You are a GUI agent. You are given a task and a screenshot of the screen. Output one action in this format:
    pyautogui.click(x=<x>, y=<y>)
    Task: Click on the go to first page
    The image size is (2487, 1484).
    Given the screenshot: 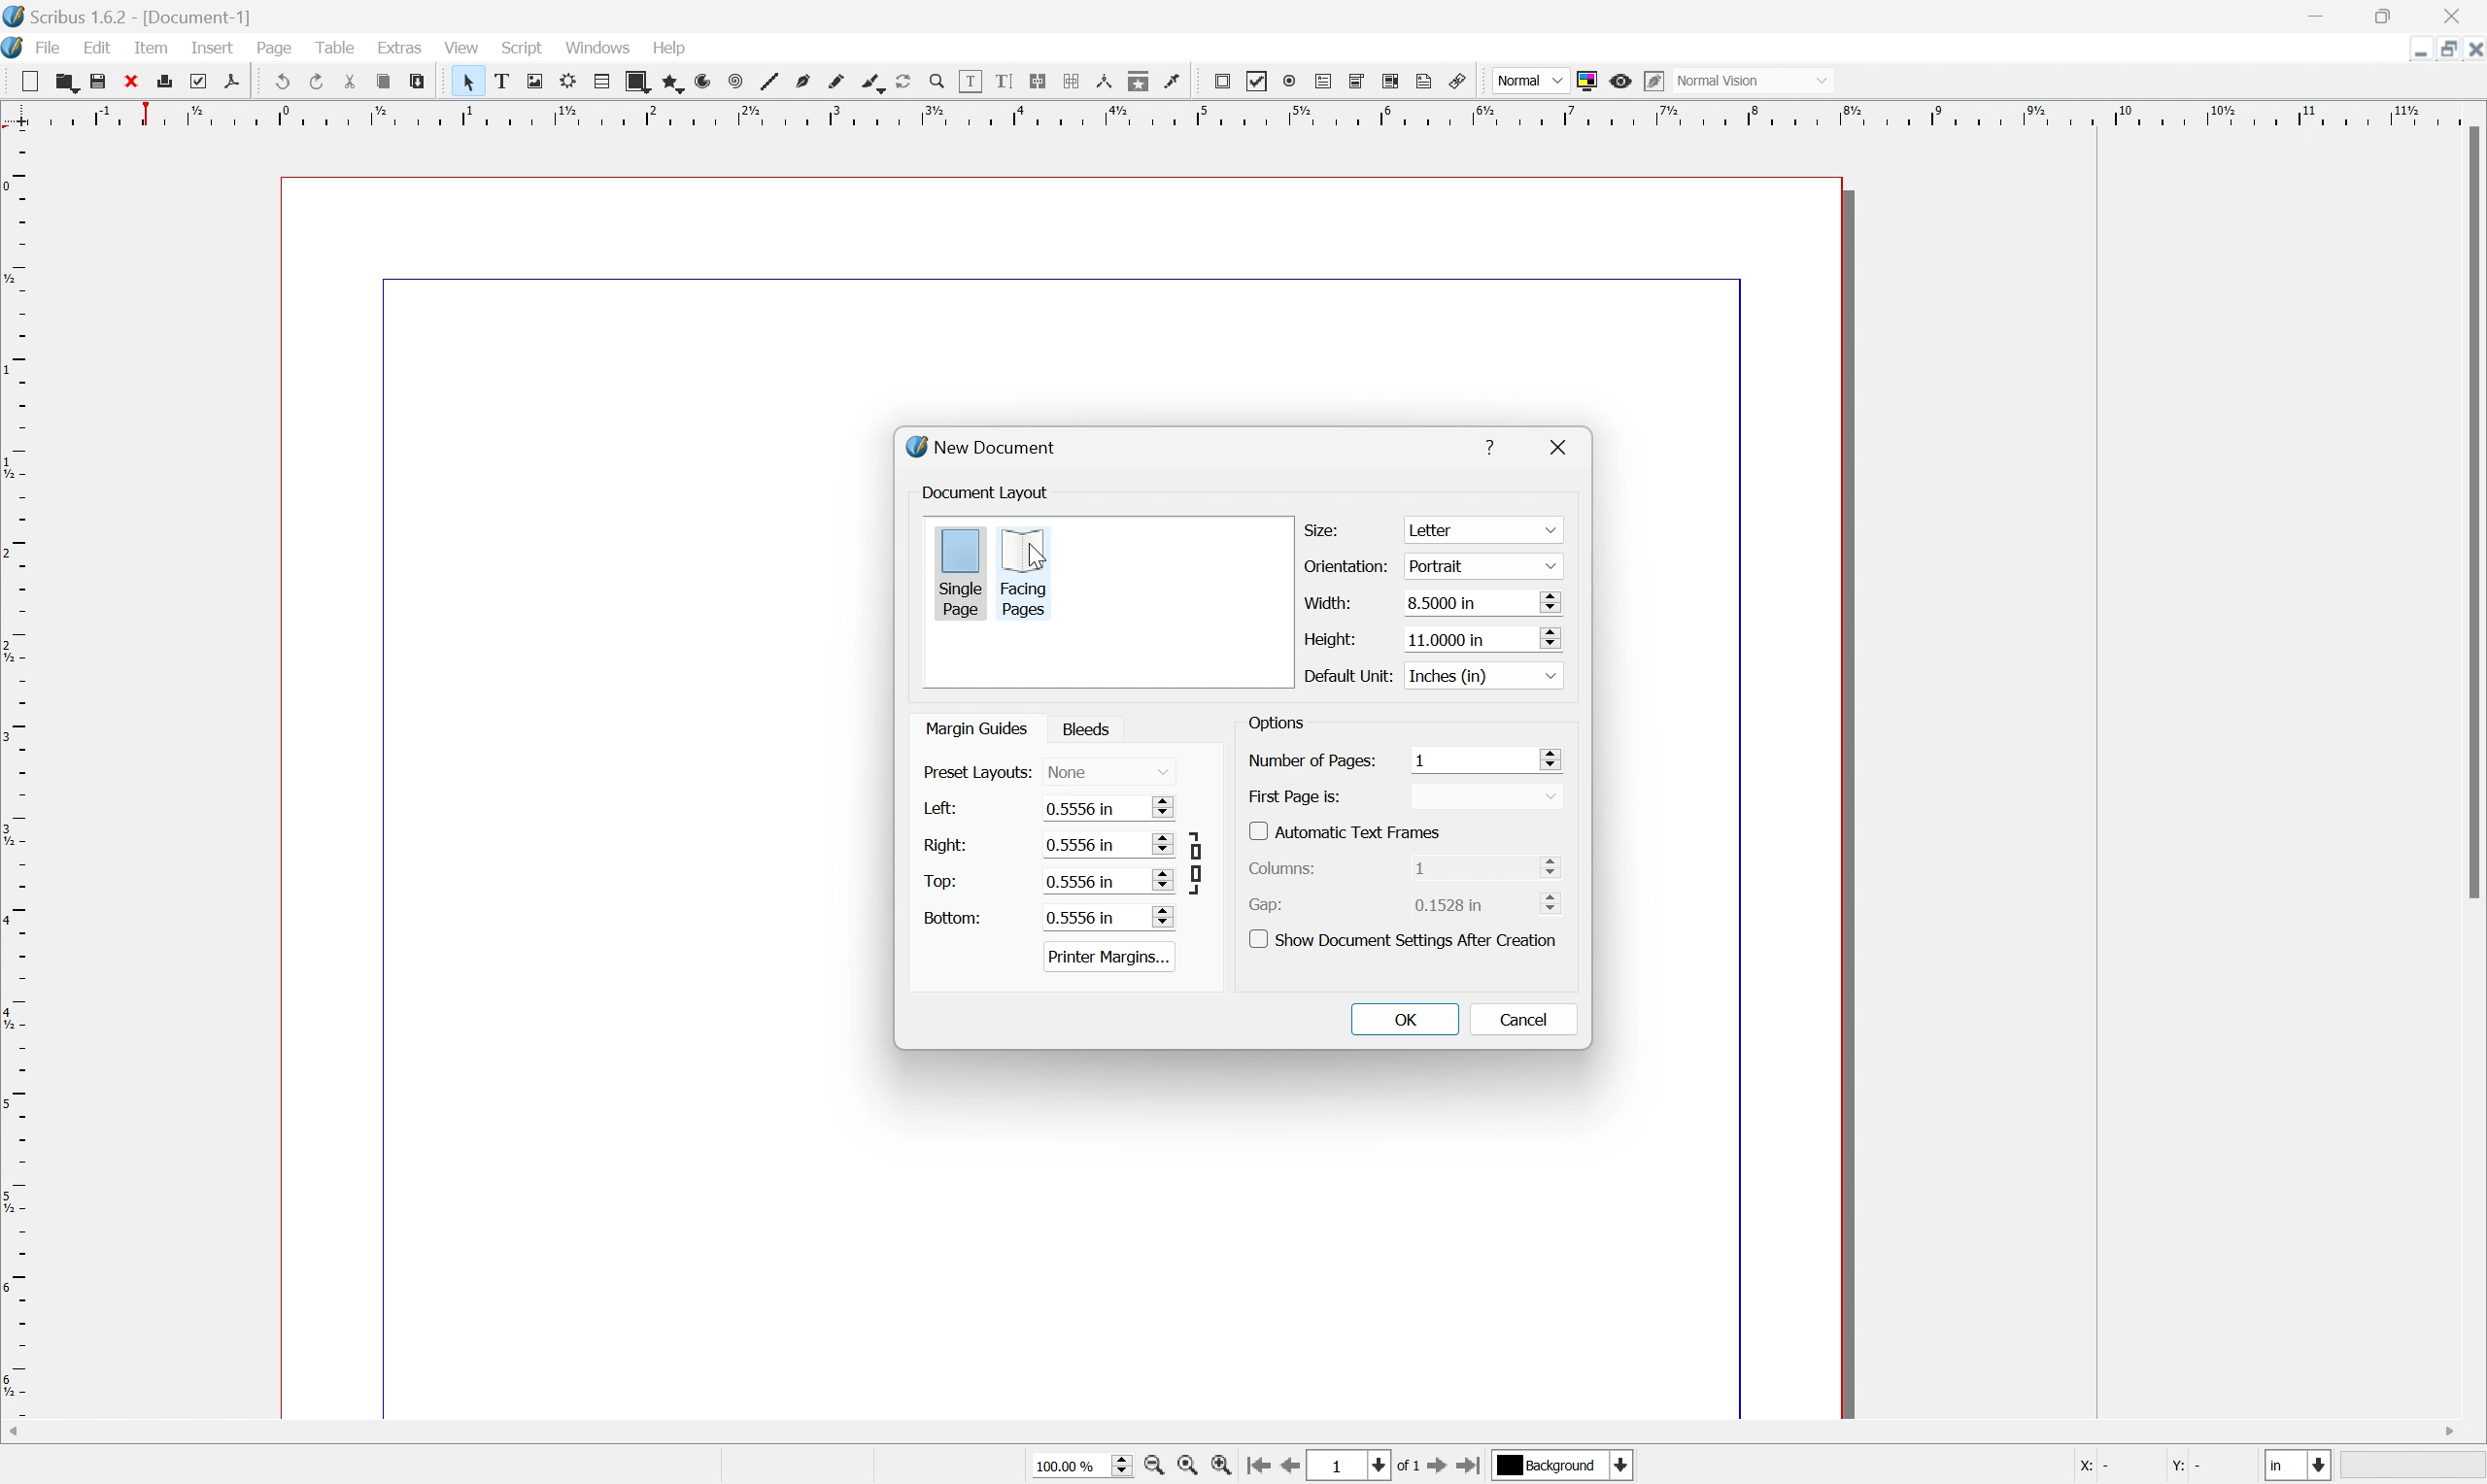 What is the action you would take?
    pyautogui.click(x=1261, y=1468)
    